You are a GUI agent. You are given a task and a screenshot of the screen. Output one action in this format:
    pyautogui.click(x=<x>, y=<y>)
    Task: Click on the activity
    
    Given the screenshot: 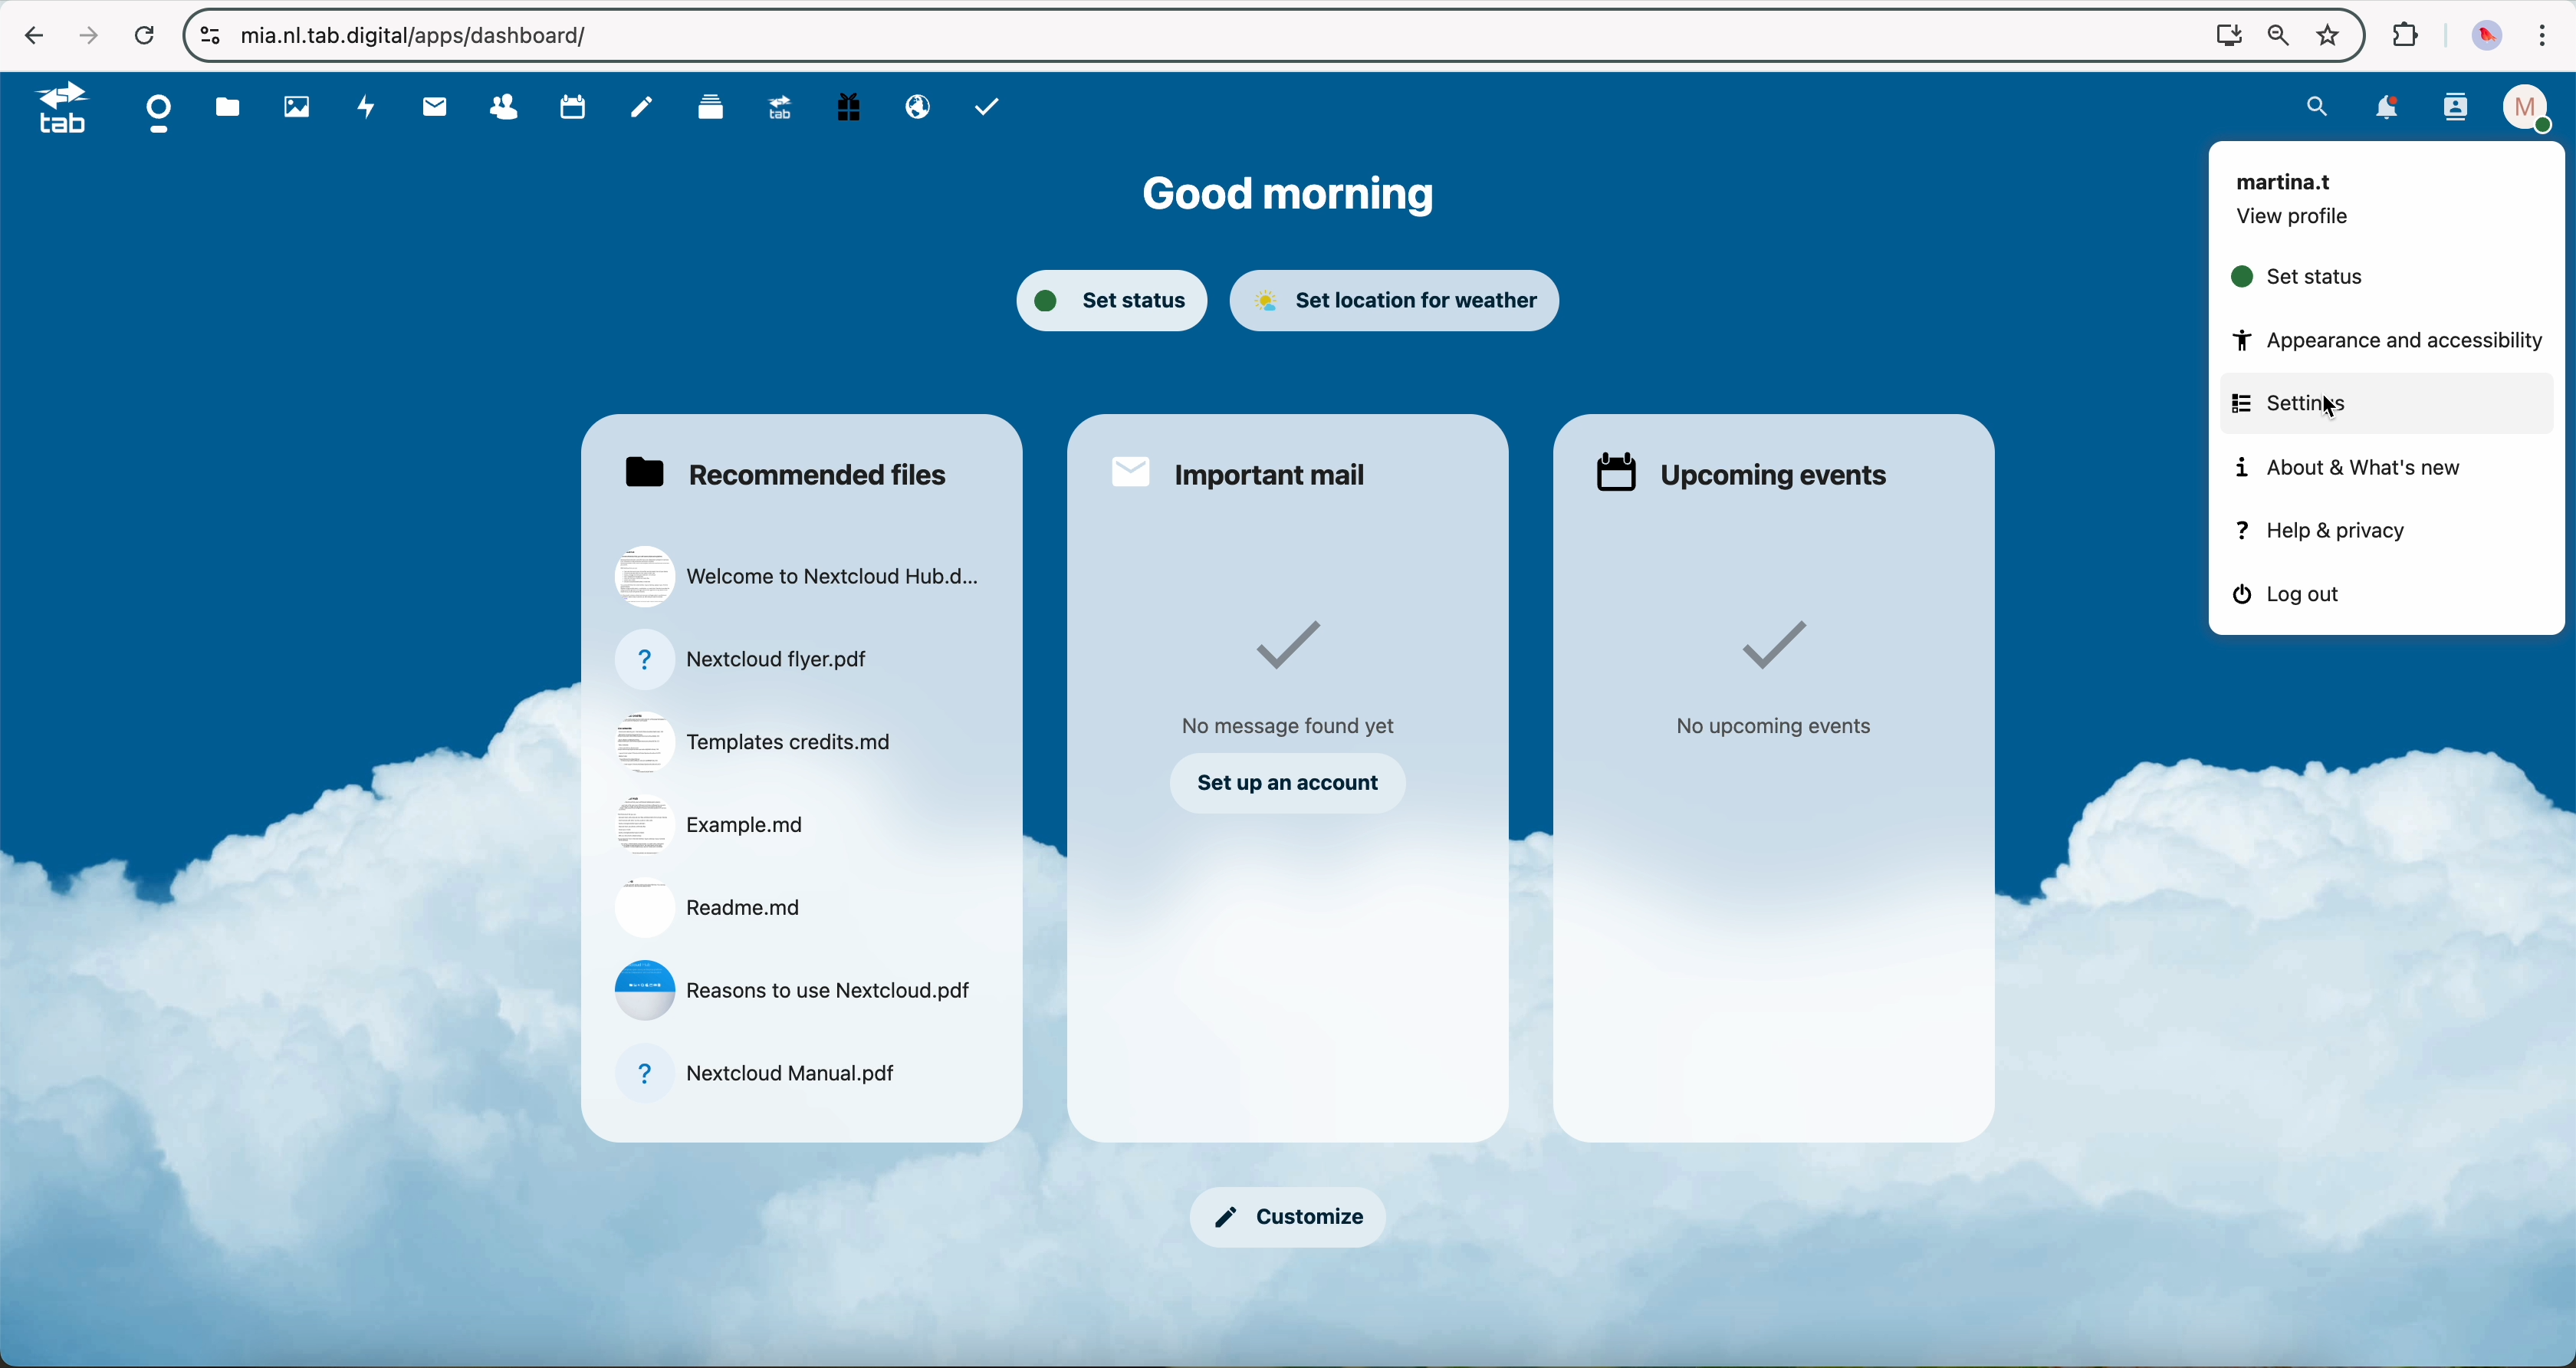 What is the action you would take?
    pyautogui.click(x=364, y=108)
    